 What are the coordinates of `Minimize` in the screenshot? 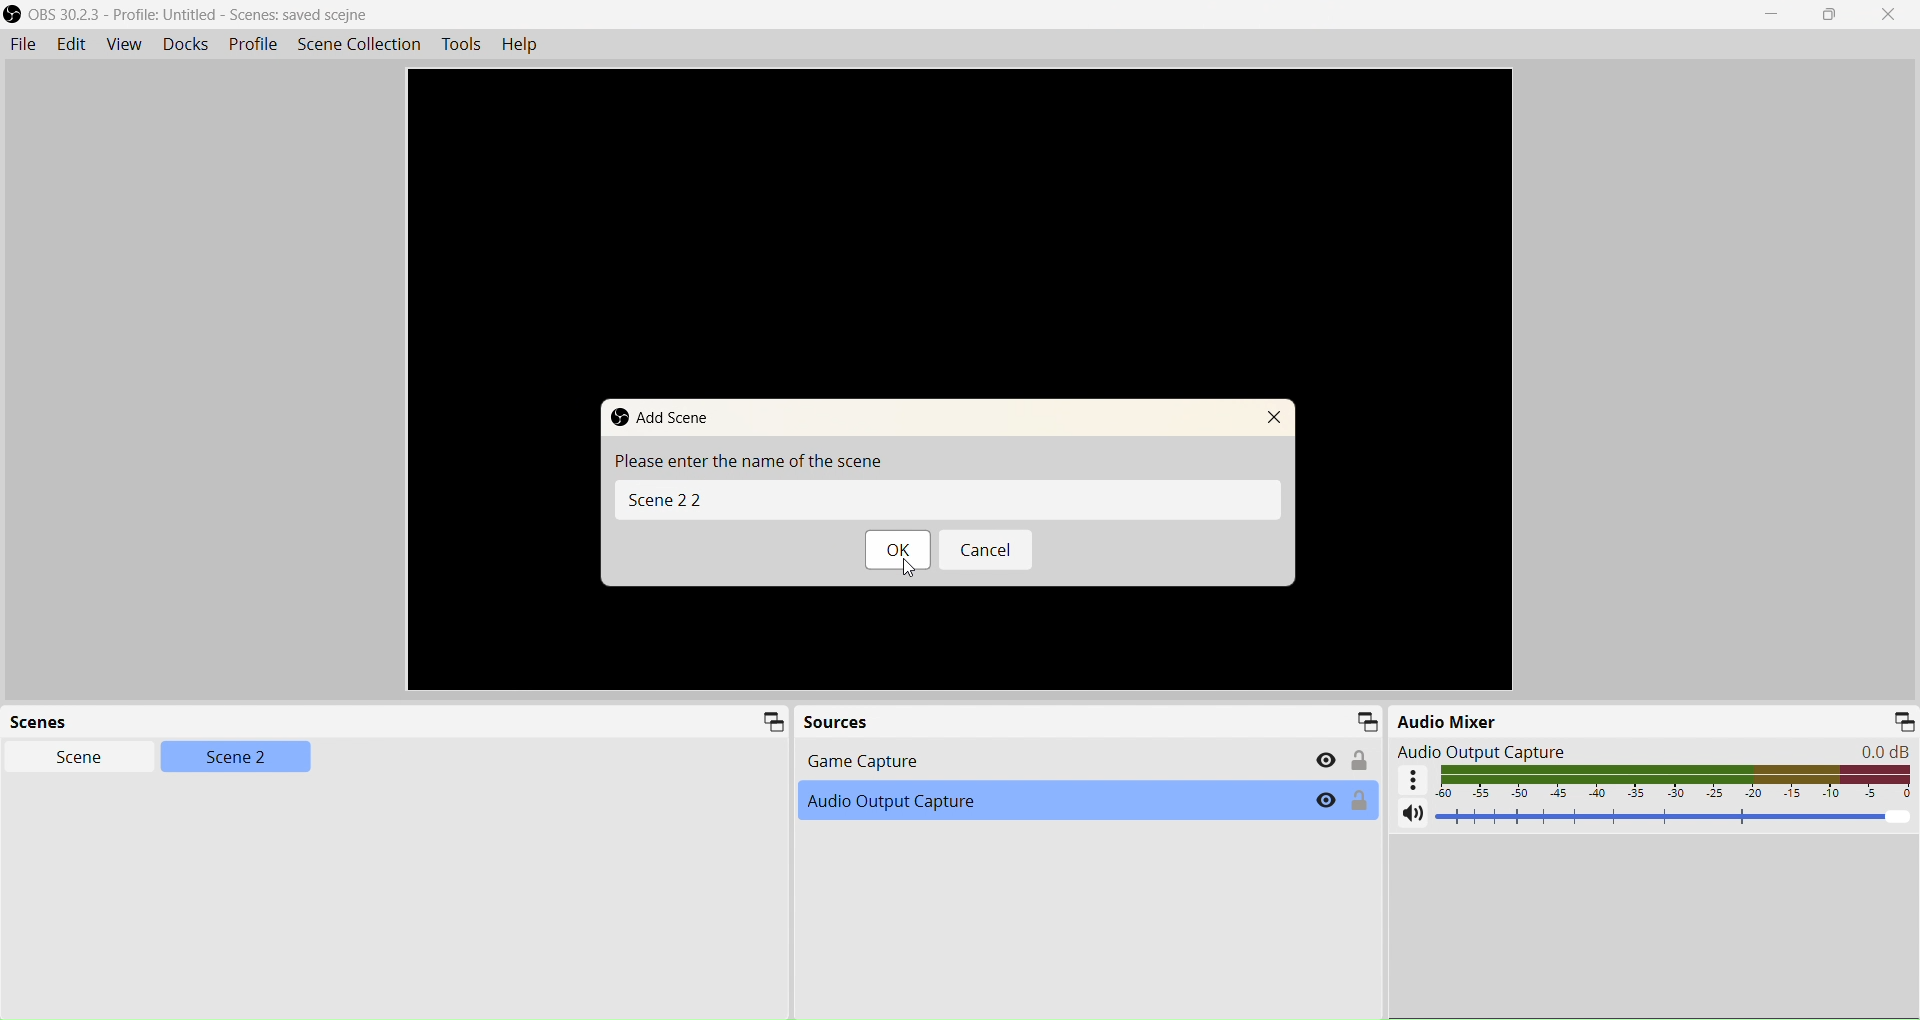 It's located at (1904, 721).